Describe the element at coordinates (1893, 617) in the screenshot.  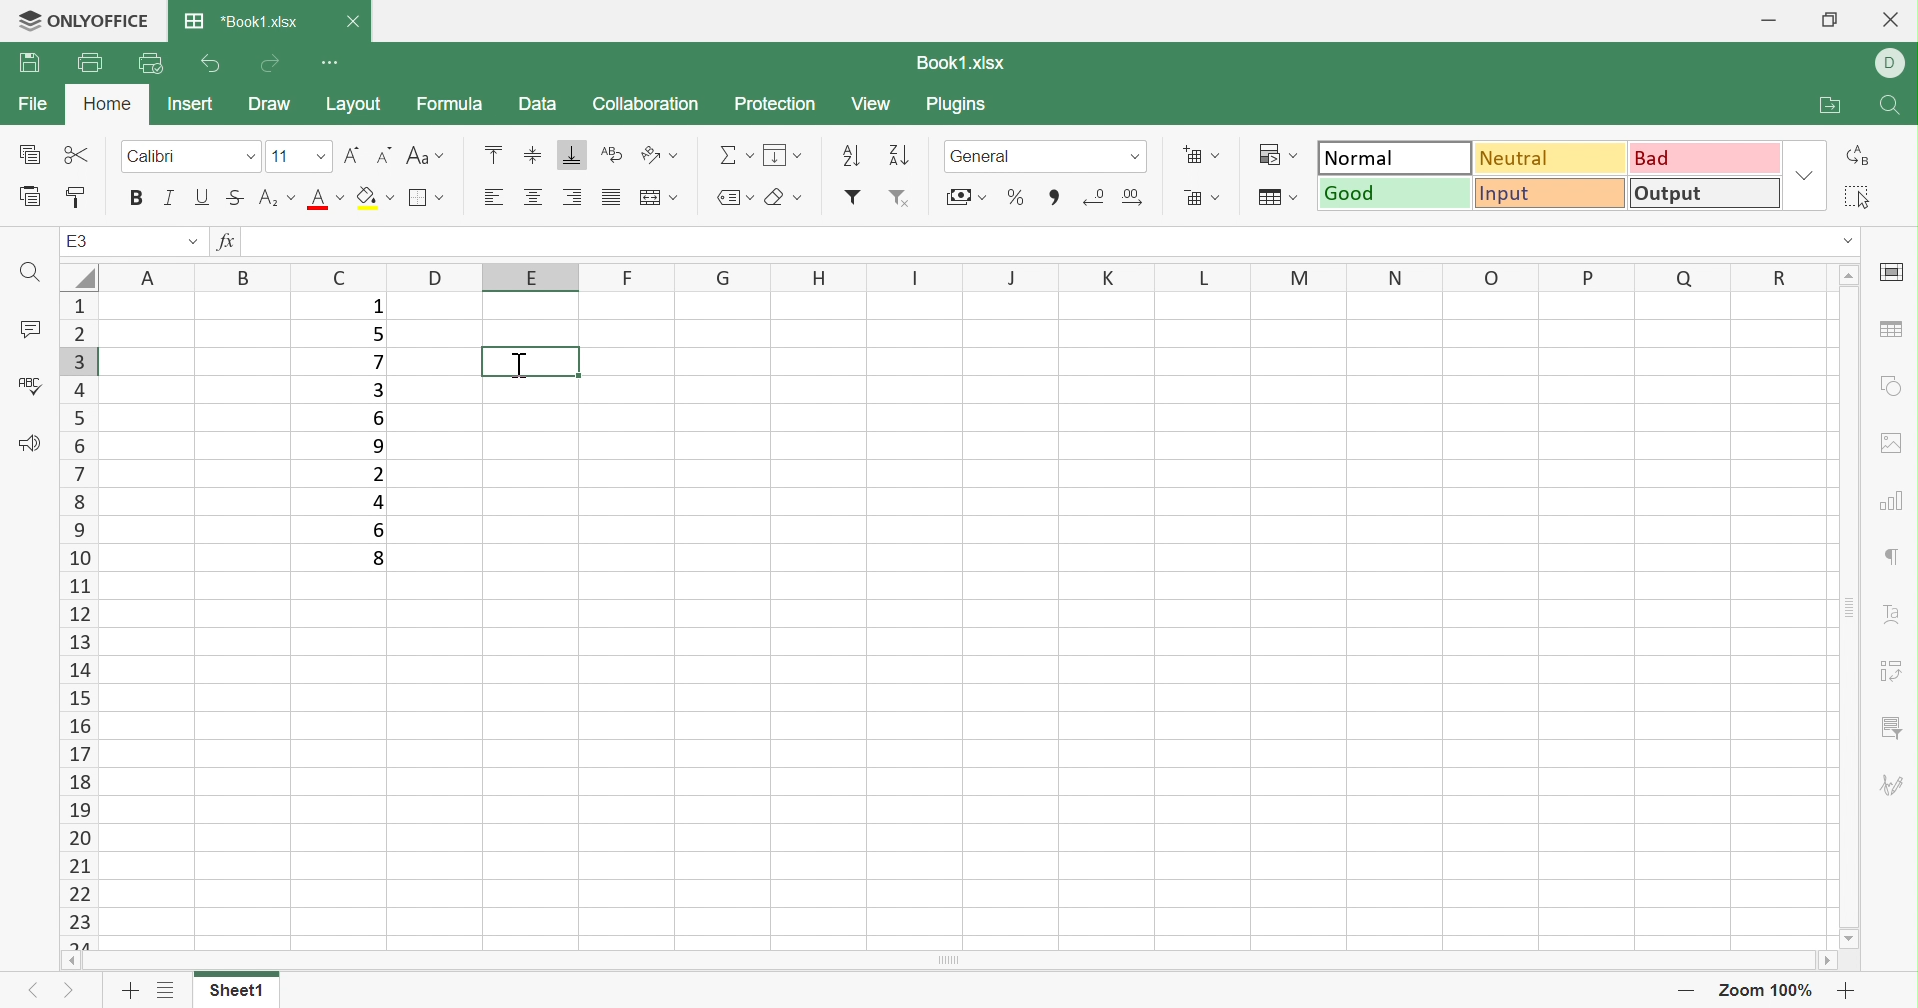
I see `Text Art settings` at that location.